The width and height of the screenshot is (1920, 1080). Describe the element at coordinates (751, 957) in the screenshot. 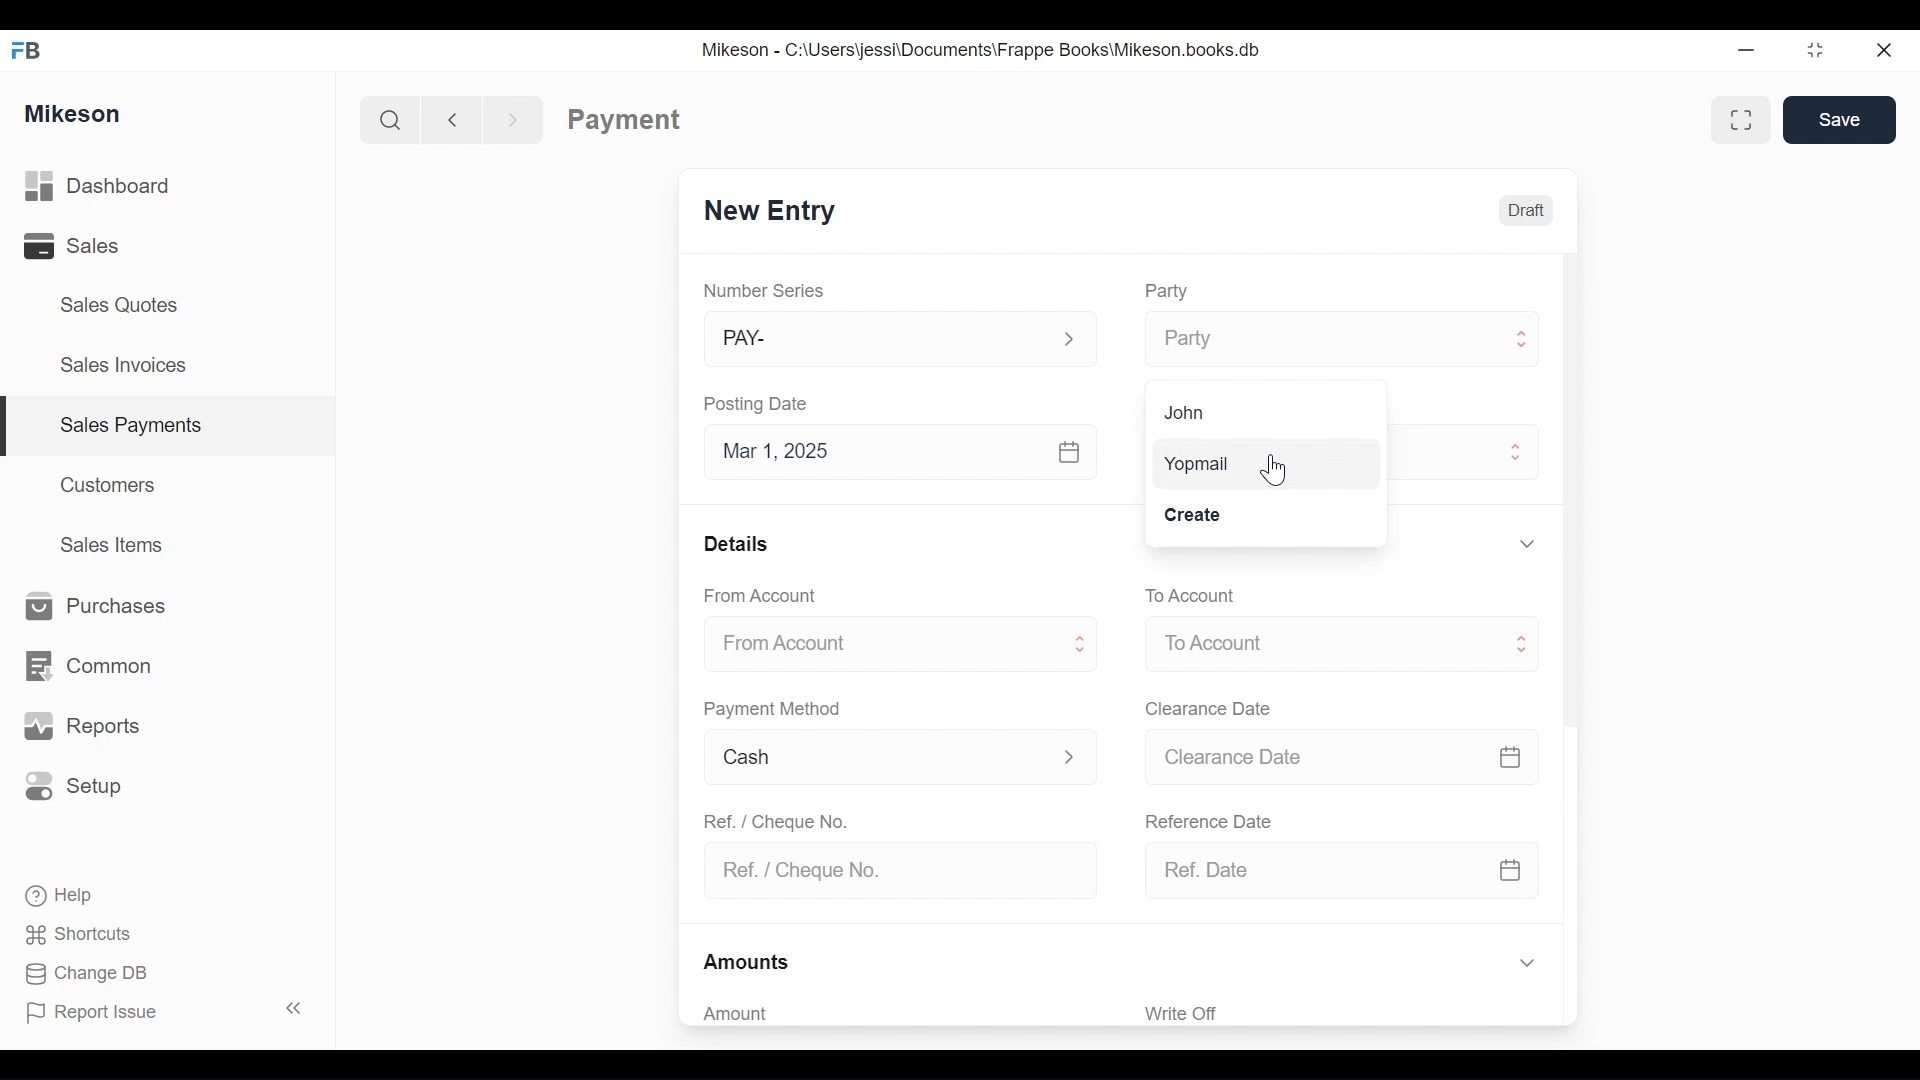

I see `Amounts` at that location.